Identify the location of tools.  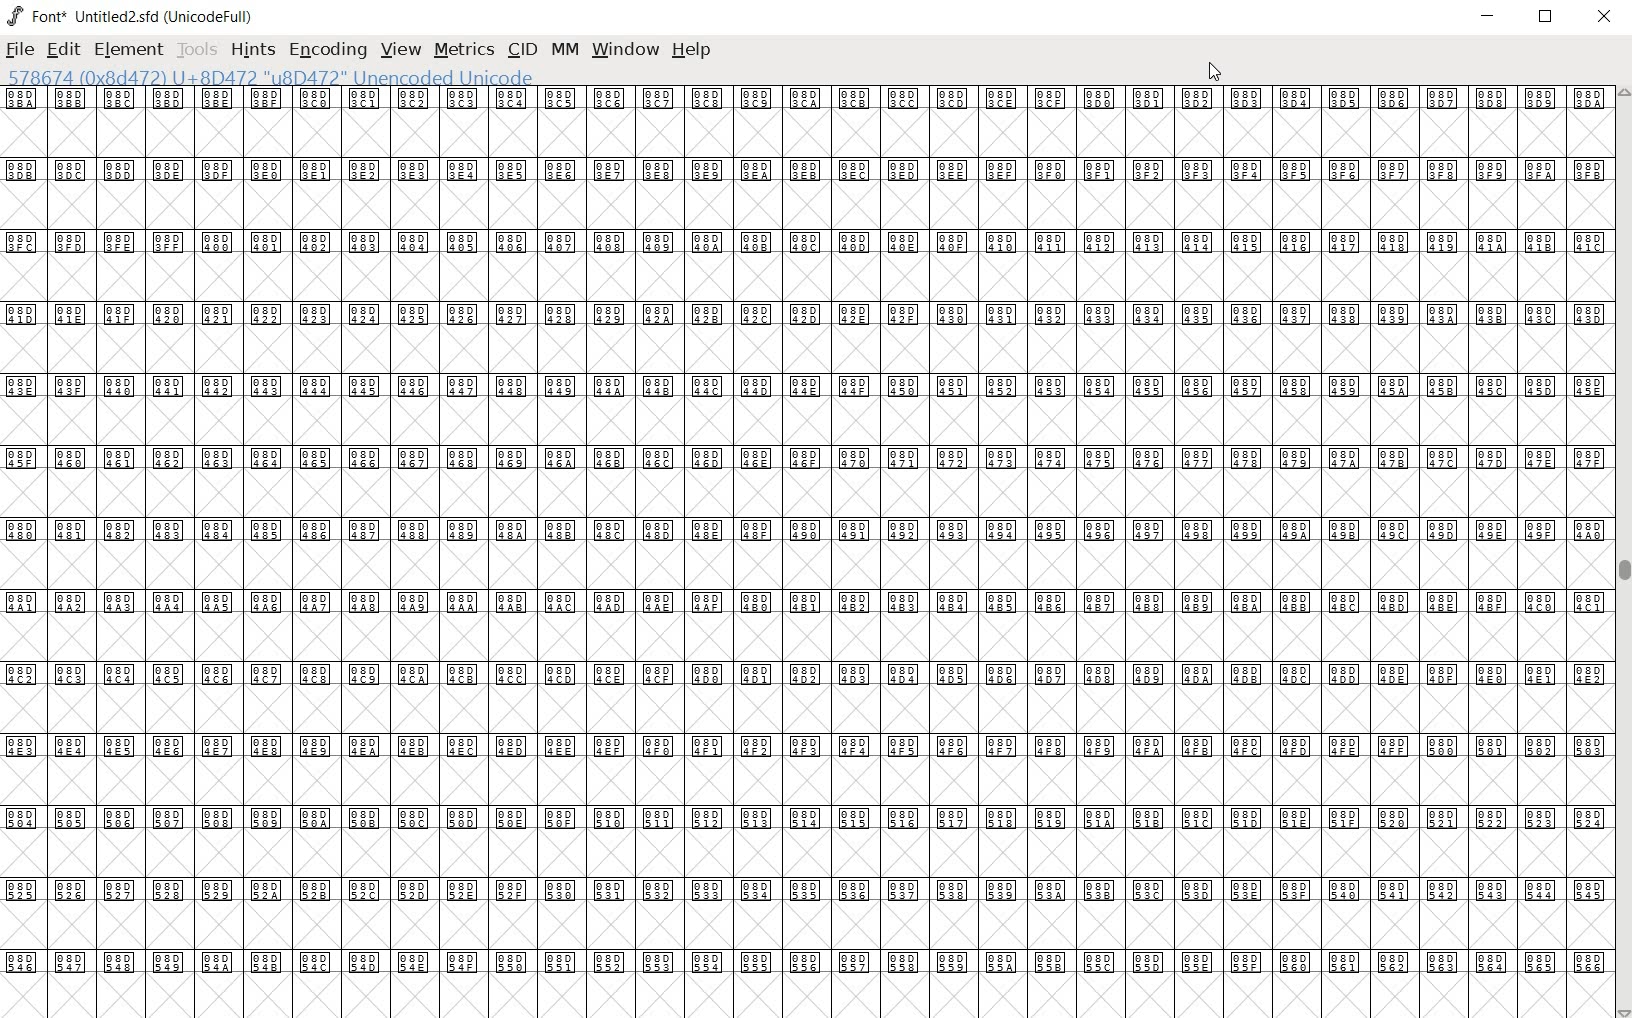
(196, 50).